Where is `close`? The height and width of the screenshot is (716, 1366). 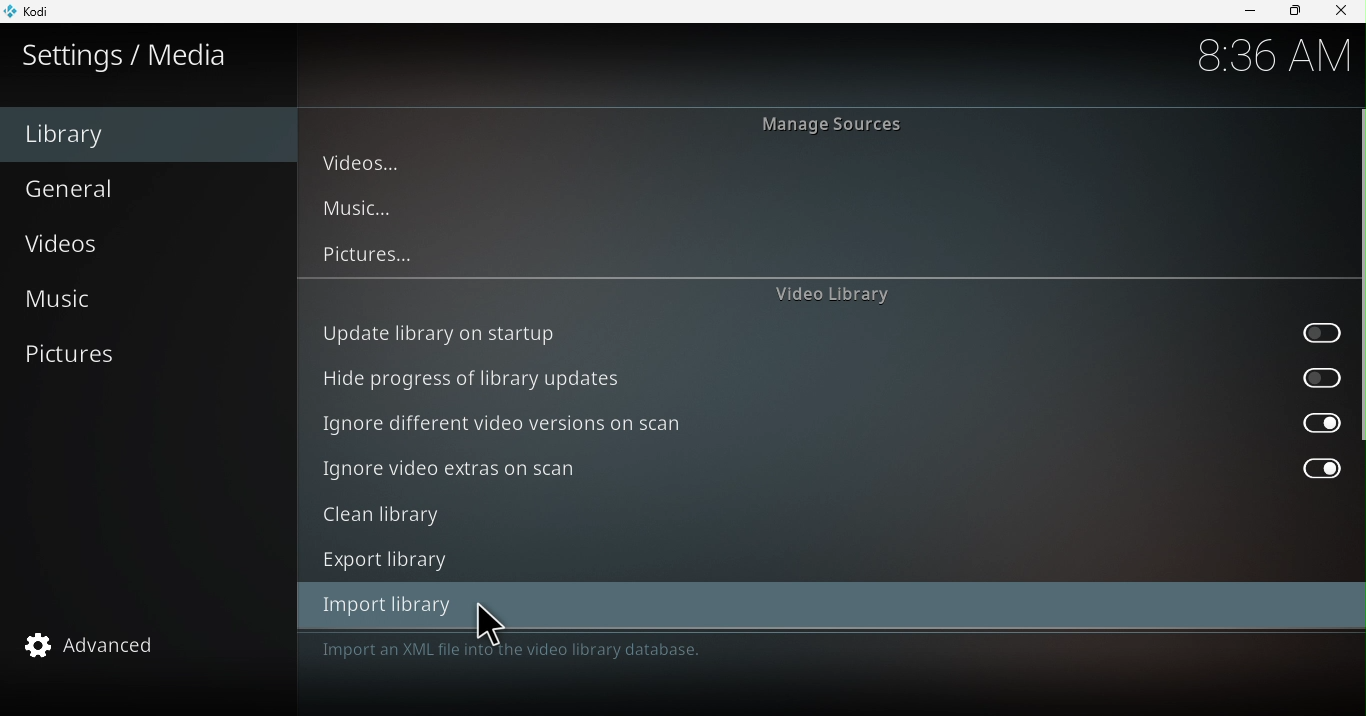
close is located at coordinates (1344, 11).